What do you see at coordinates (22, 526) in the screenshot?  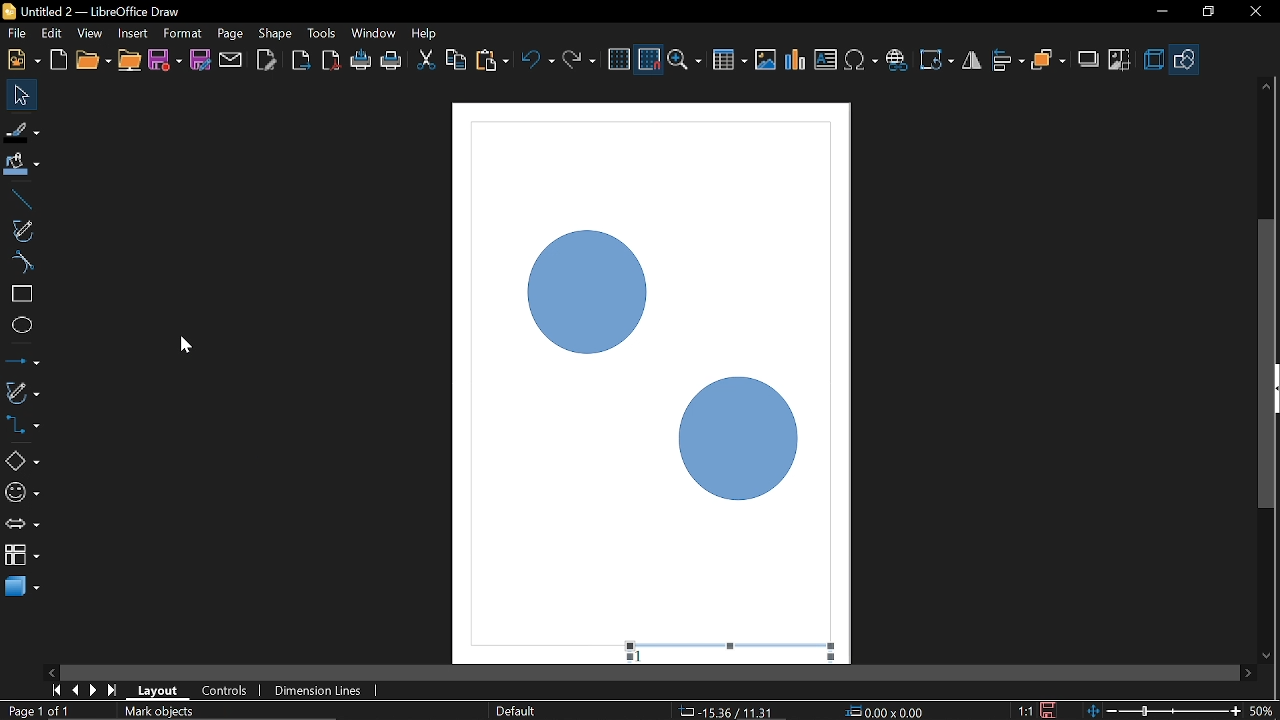 I see ` arrow shapes` at bounding box center [22, 526].